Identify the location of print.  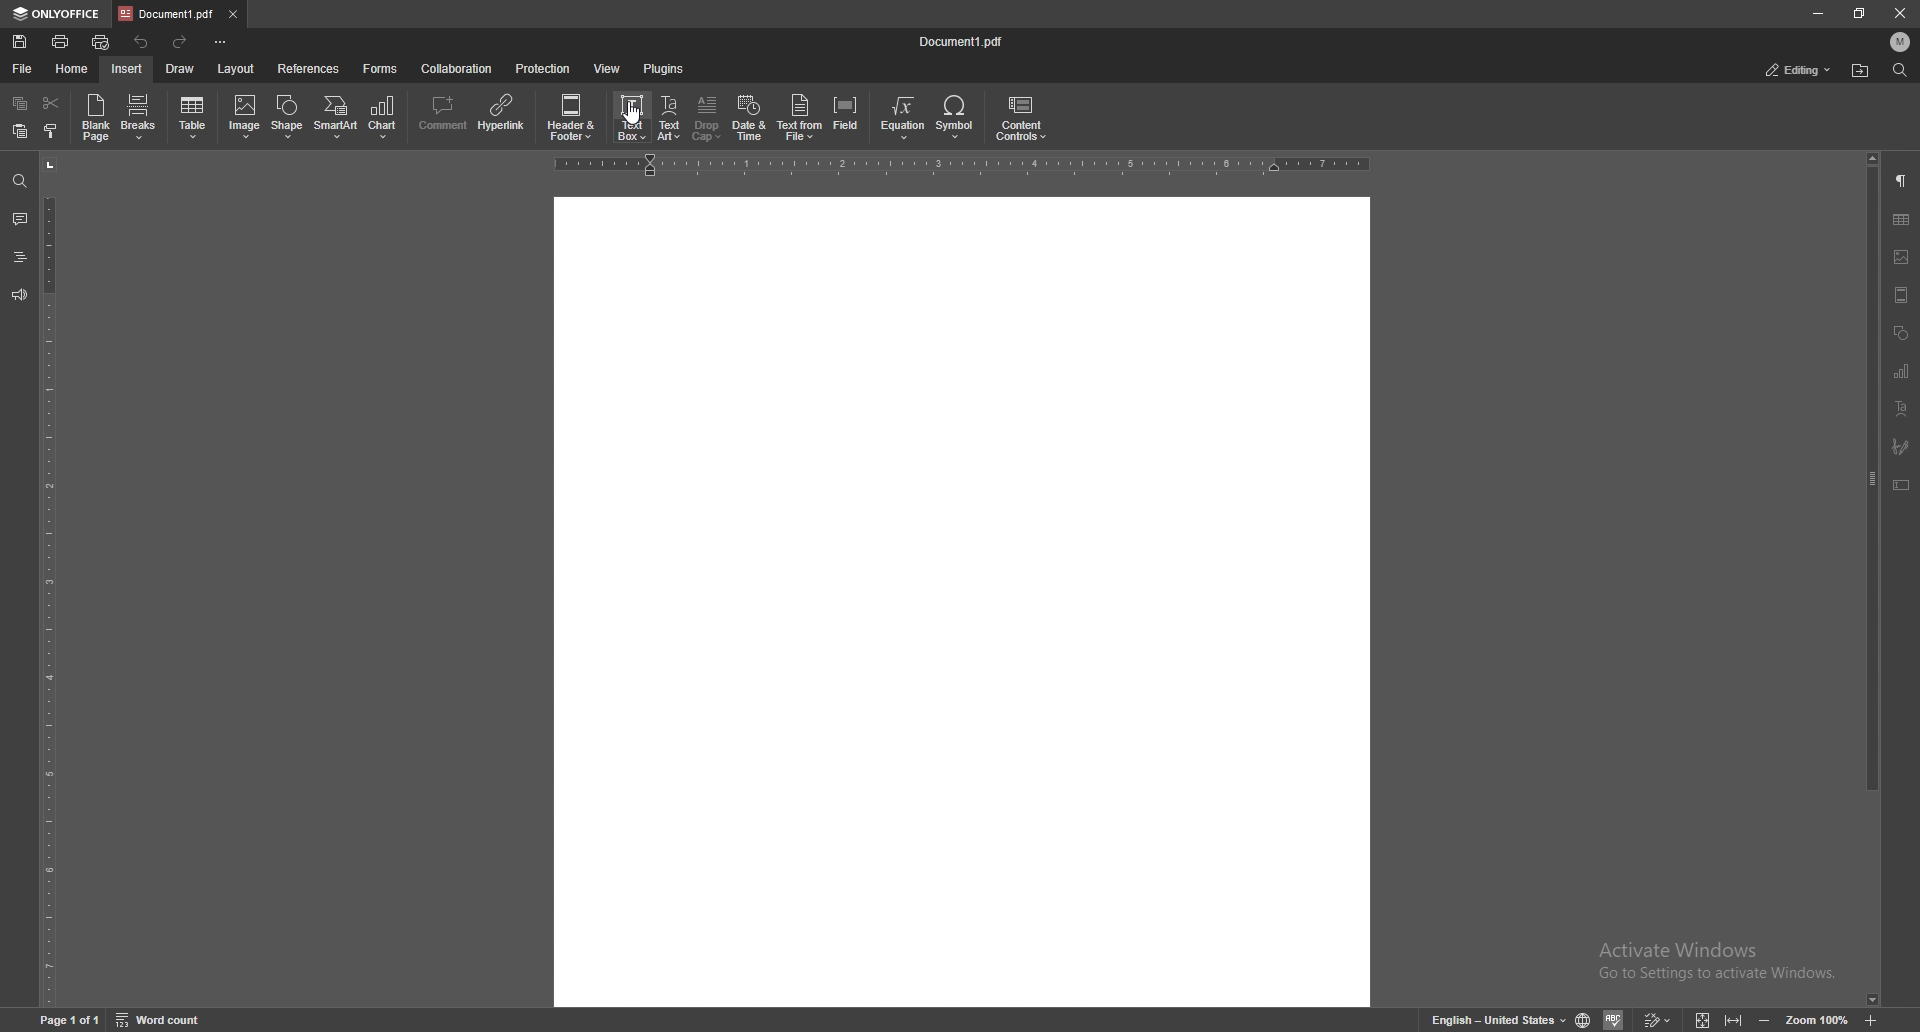
(60, 42).